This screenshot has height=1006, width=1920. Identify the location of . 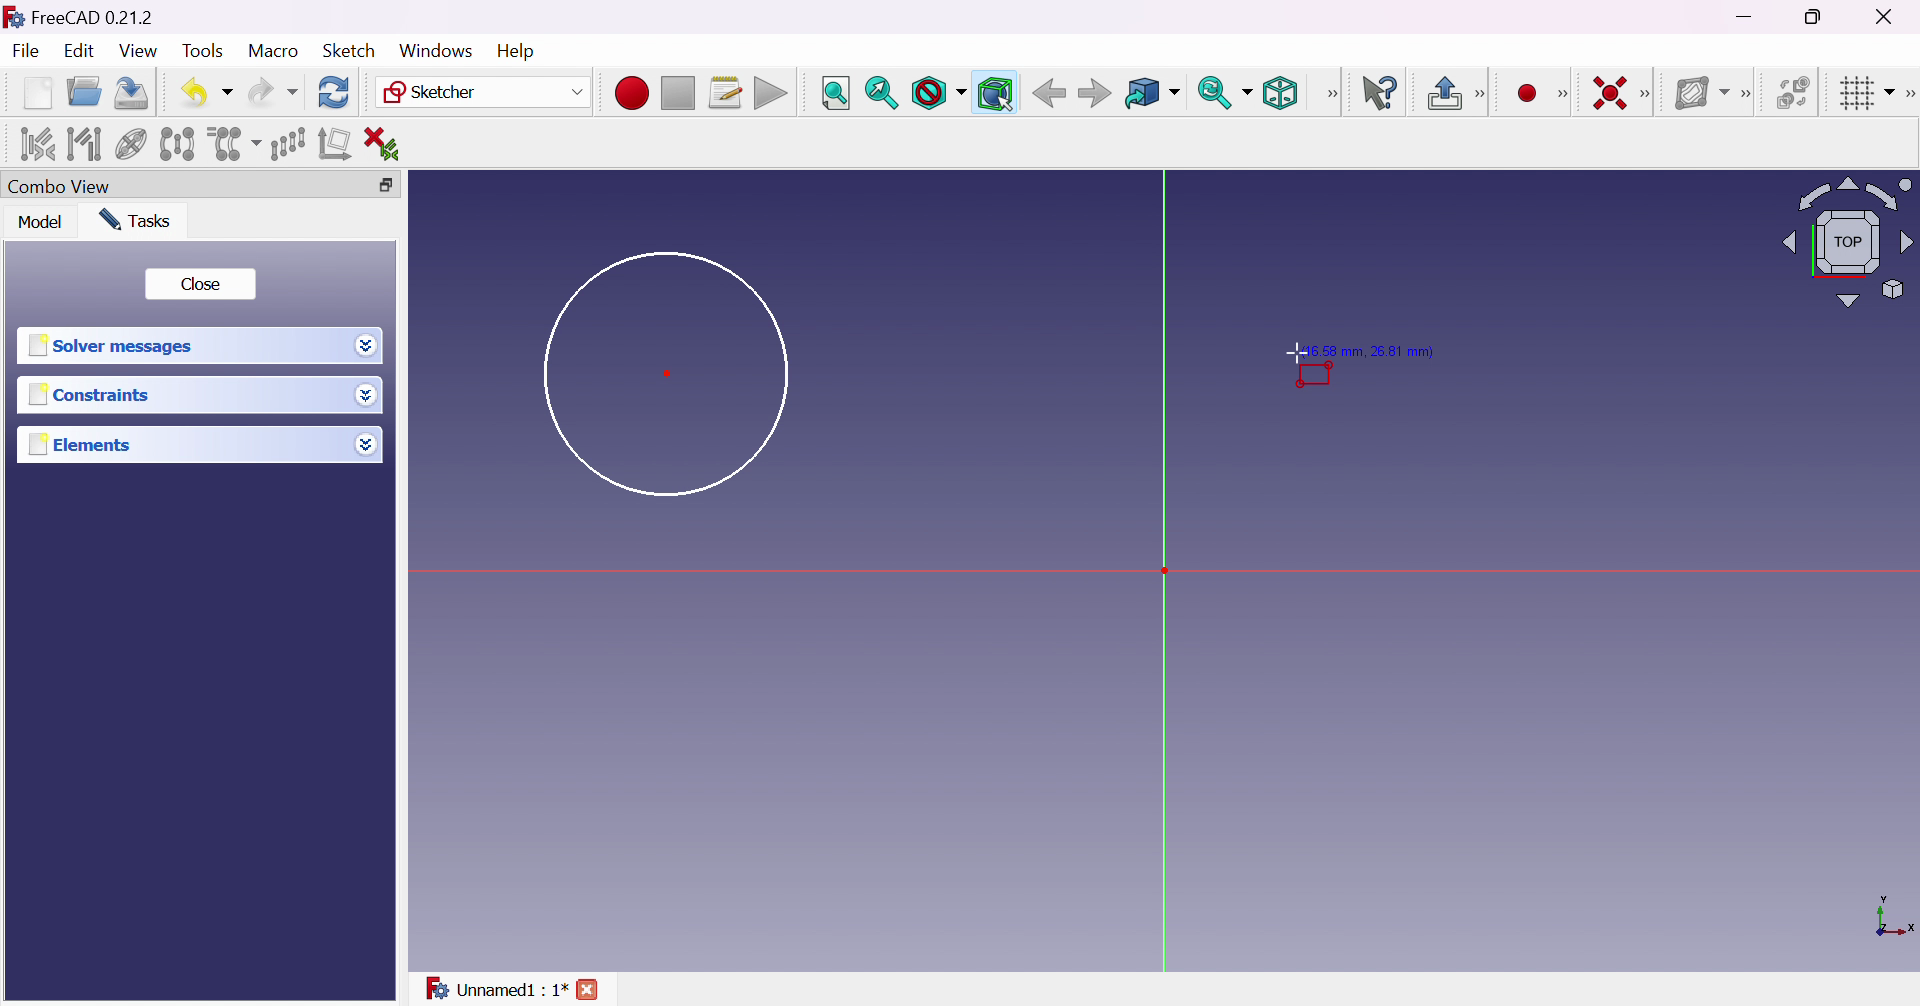
(1226, 94).